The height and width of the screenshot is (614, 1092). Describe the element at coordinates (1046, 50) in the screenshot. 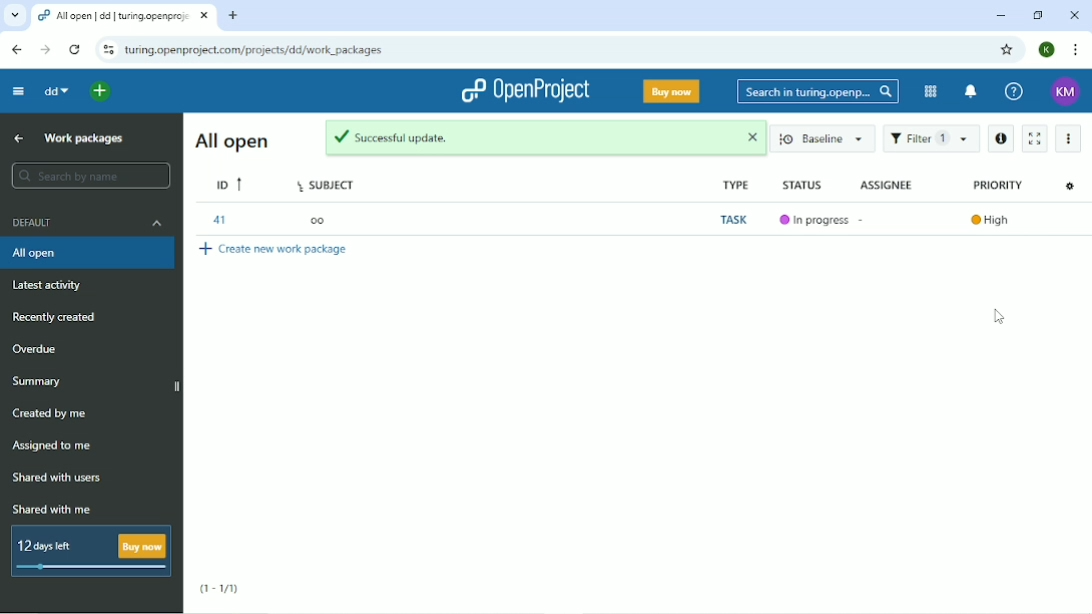

I see `K` at that location.